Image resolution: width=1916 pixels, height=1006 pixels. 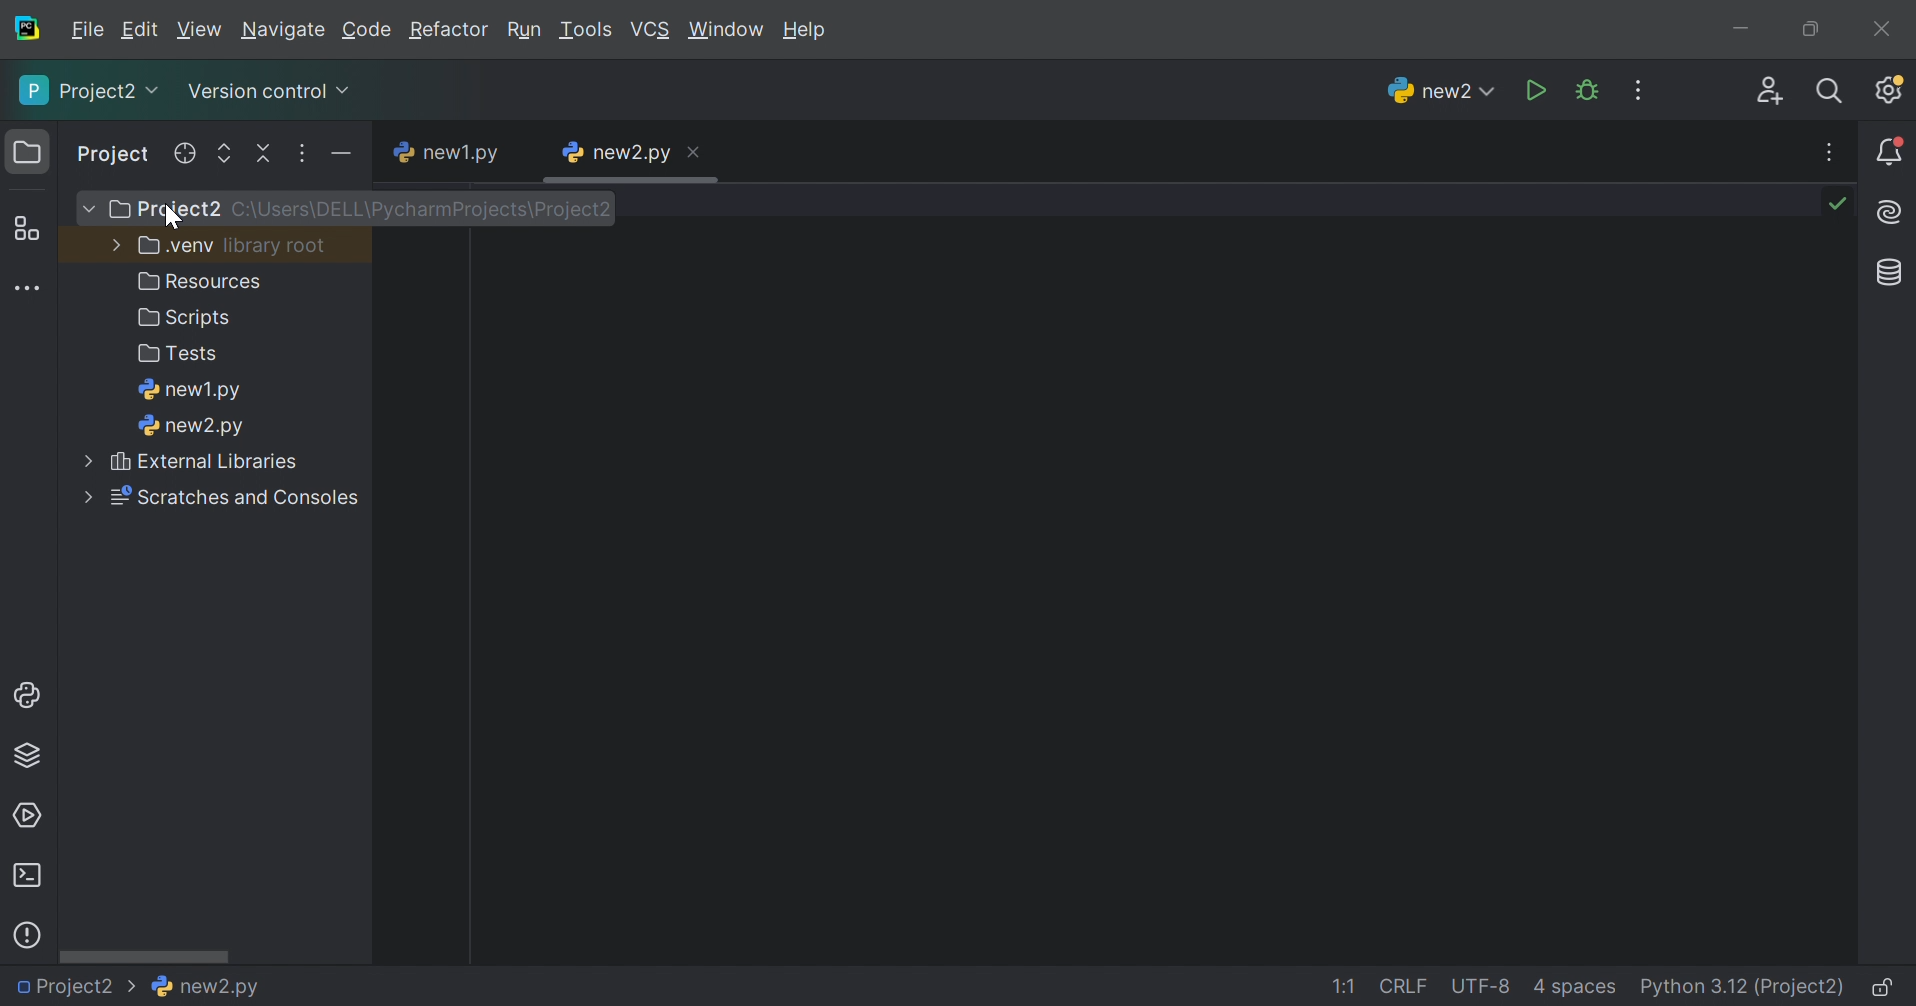 I want to click on CRLF, so click(x=1406, y=988).